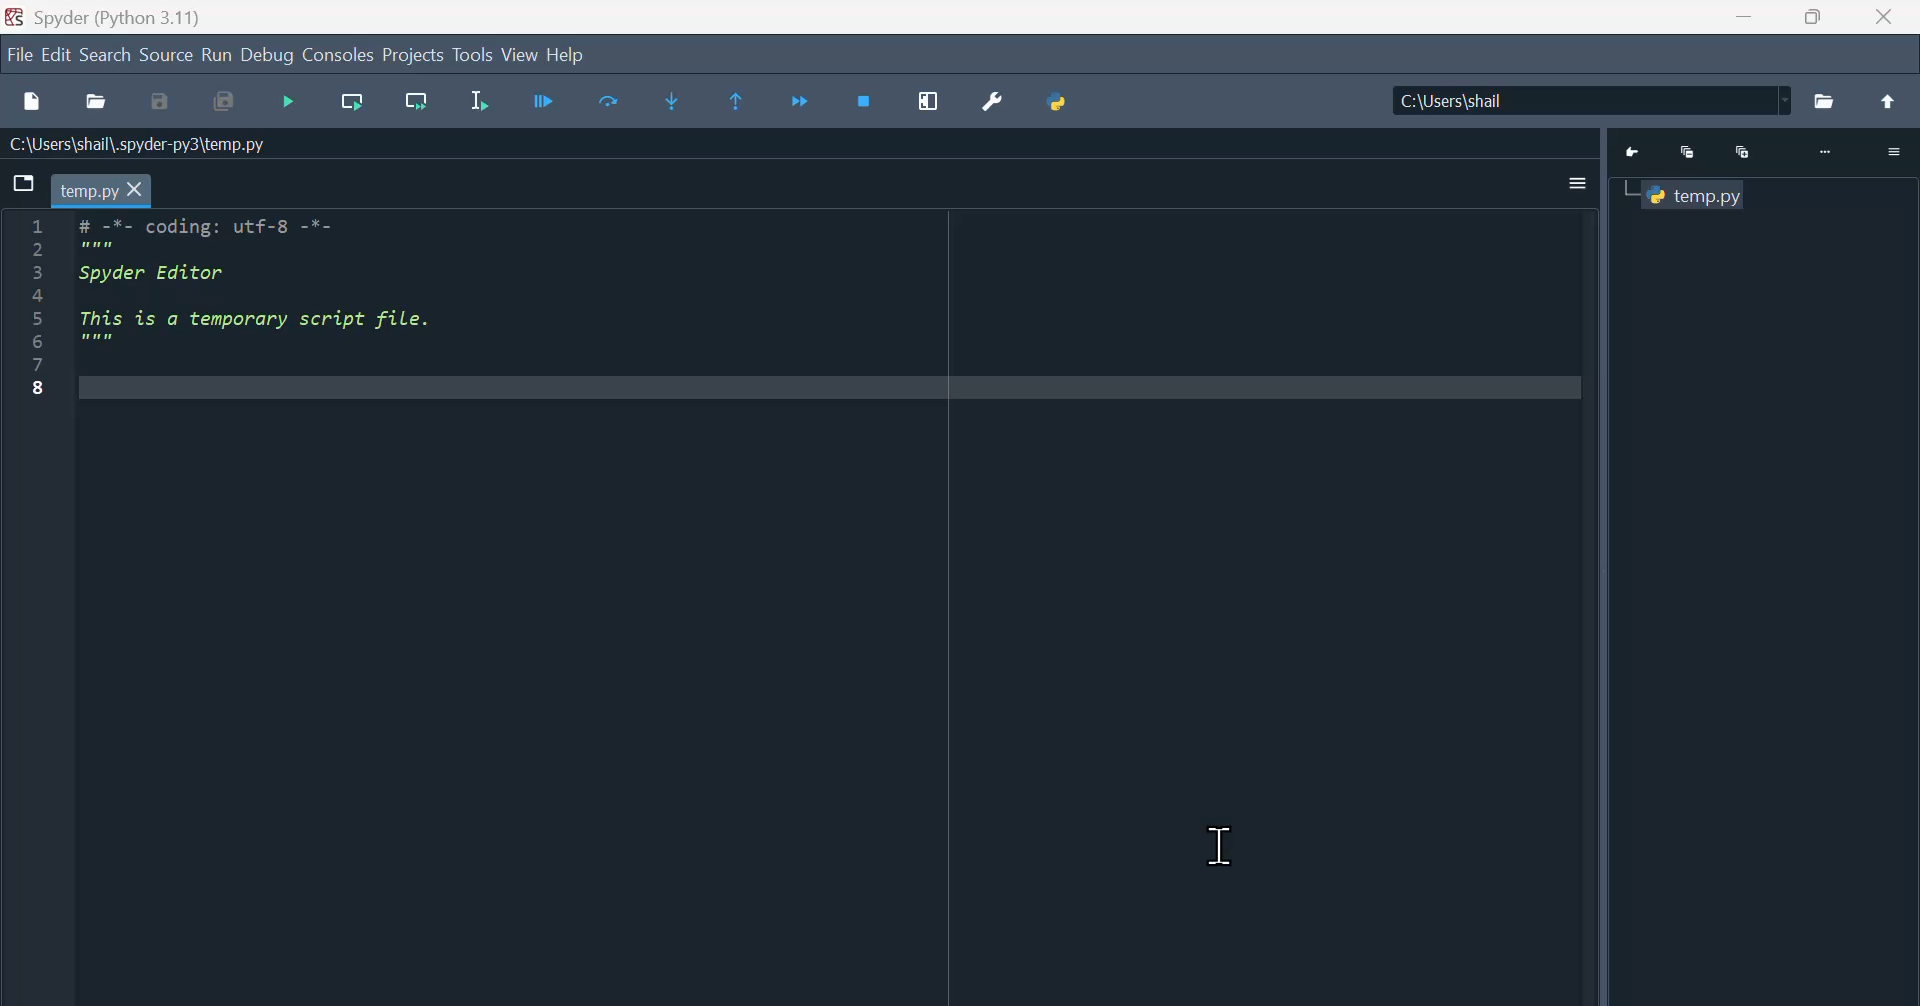 This screenshot has height=1006, width=1920. What do you see at coordinates (1635, 154) in the screenshot?
I see `Go to` at bounding box center [1635, 154].